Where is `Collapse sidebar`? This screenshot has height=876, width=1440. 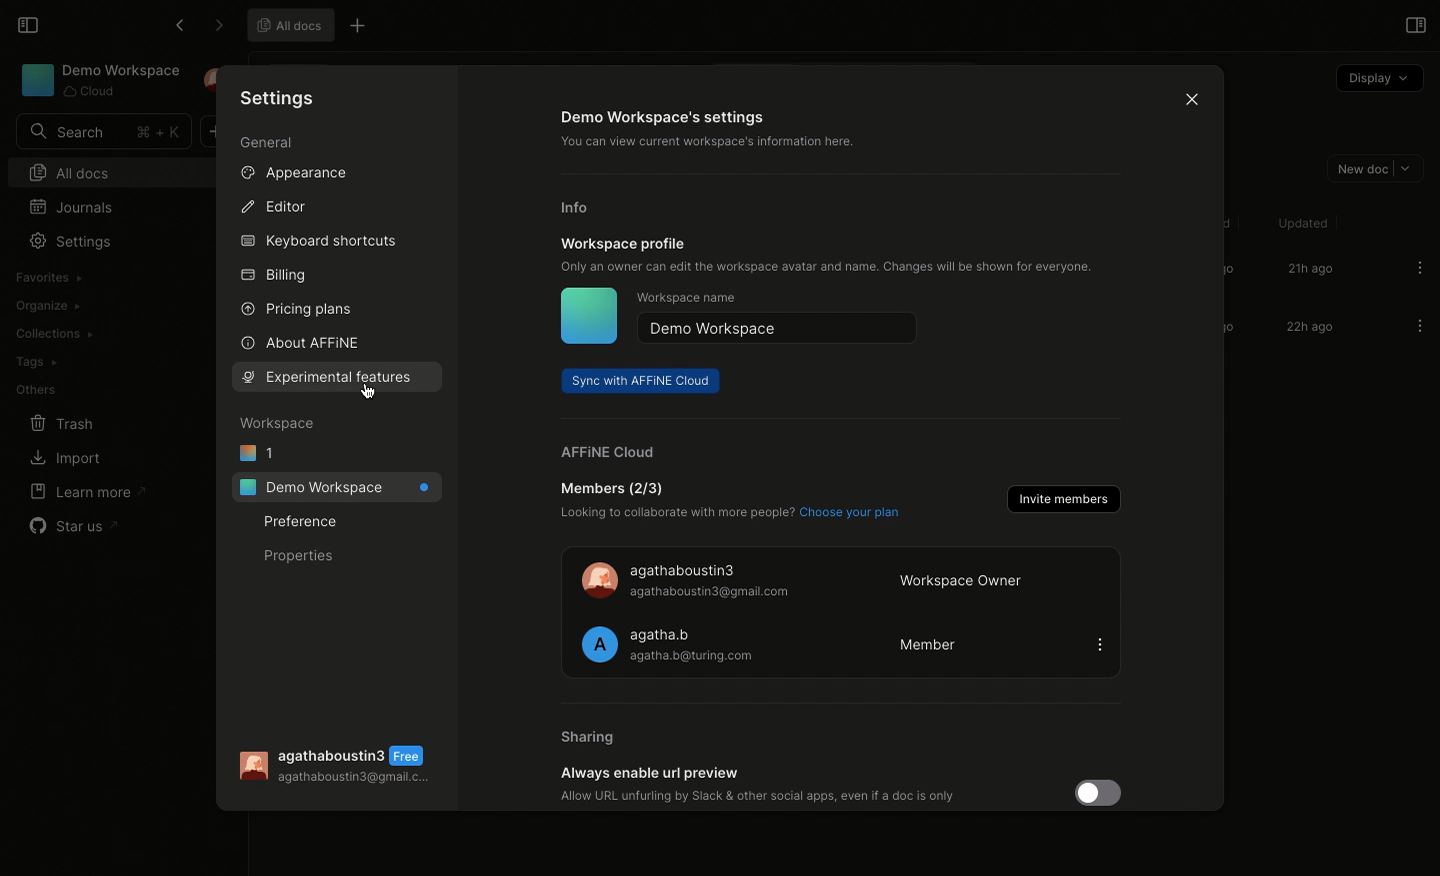
Collapse sidebar is located at coordinates (26, 23).